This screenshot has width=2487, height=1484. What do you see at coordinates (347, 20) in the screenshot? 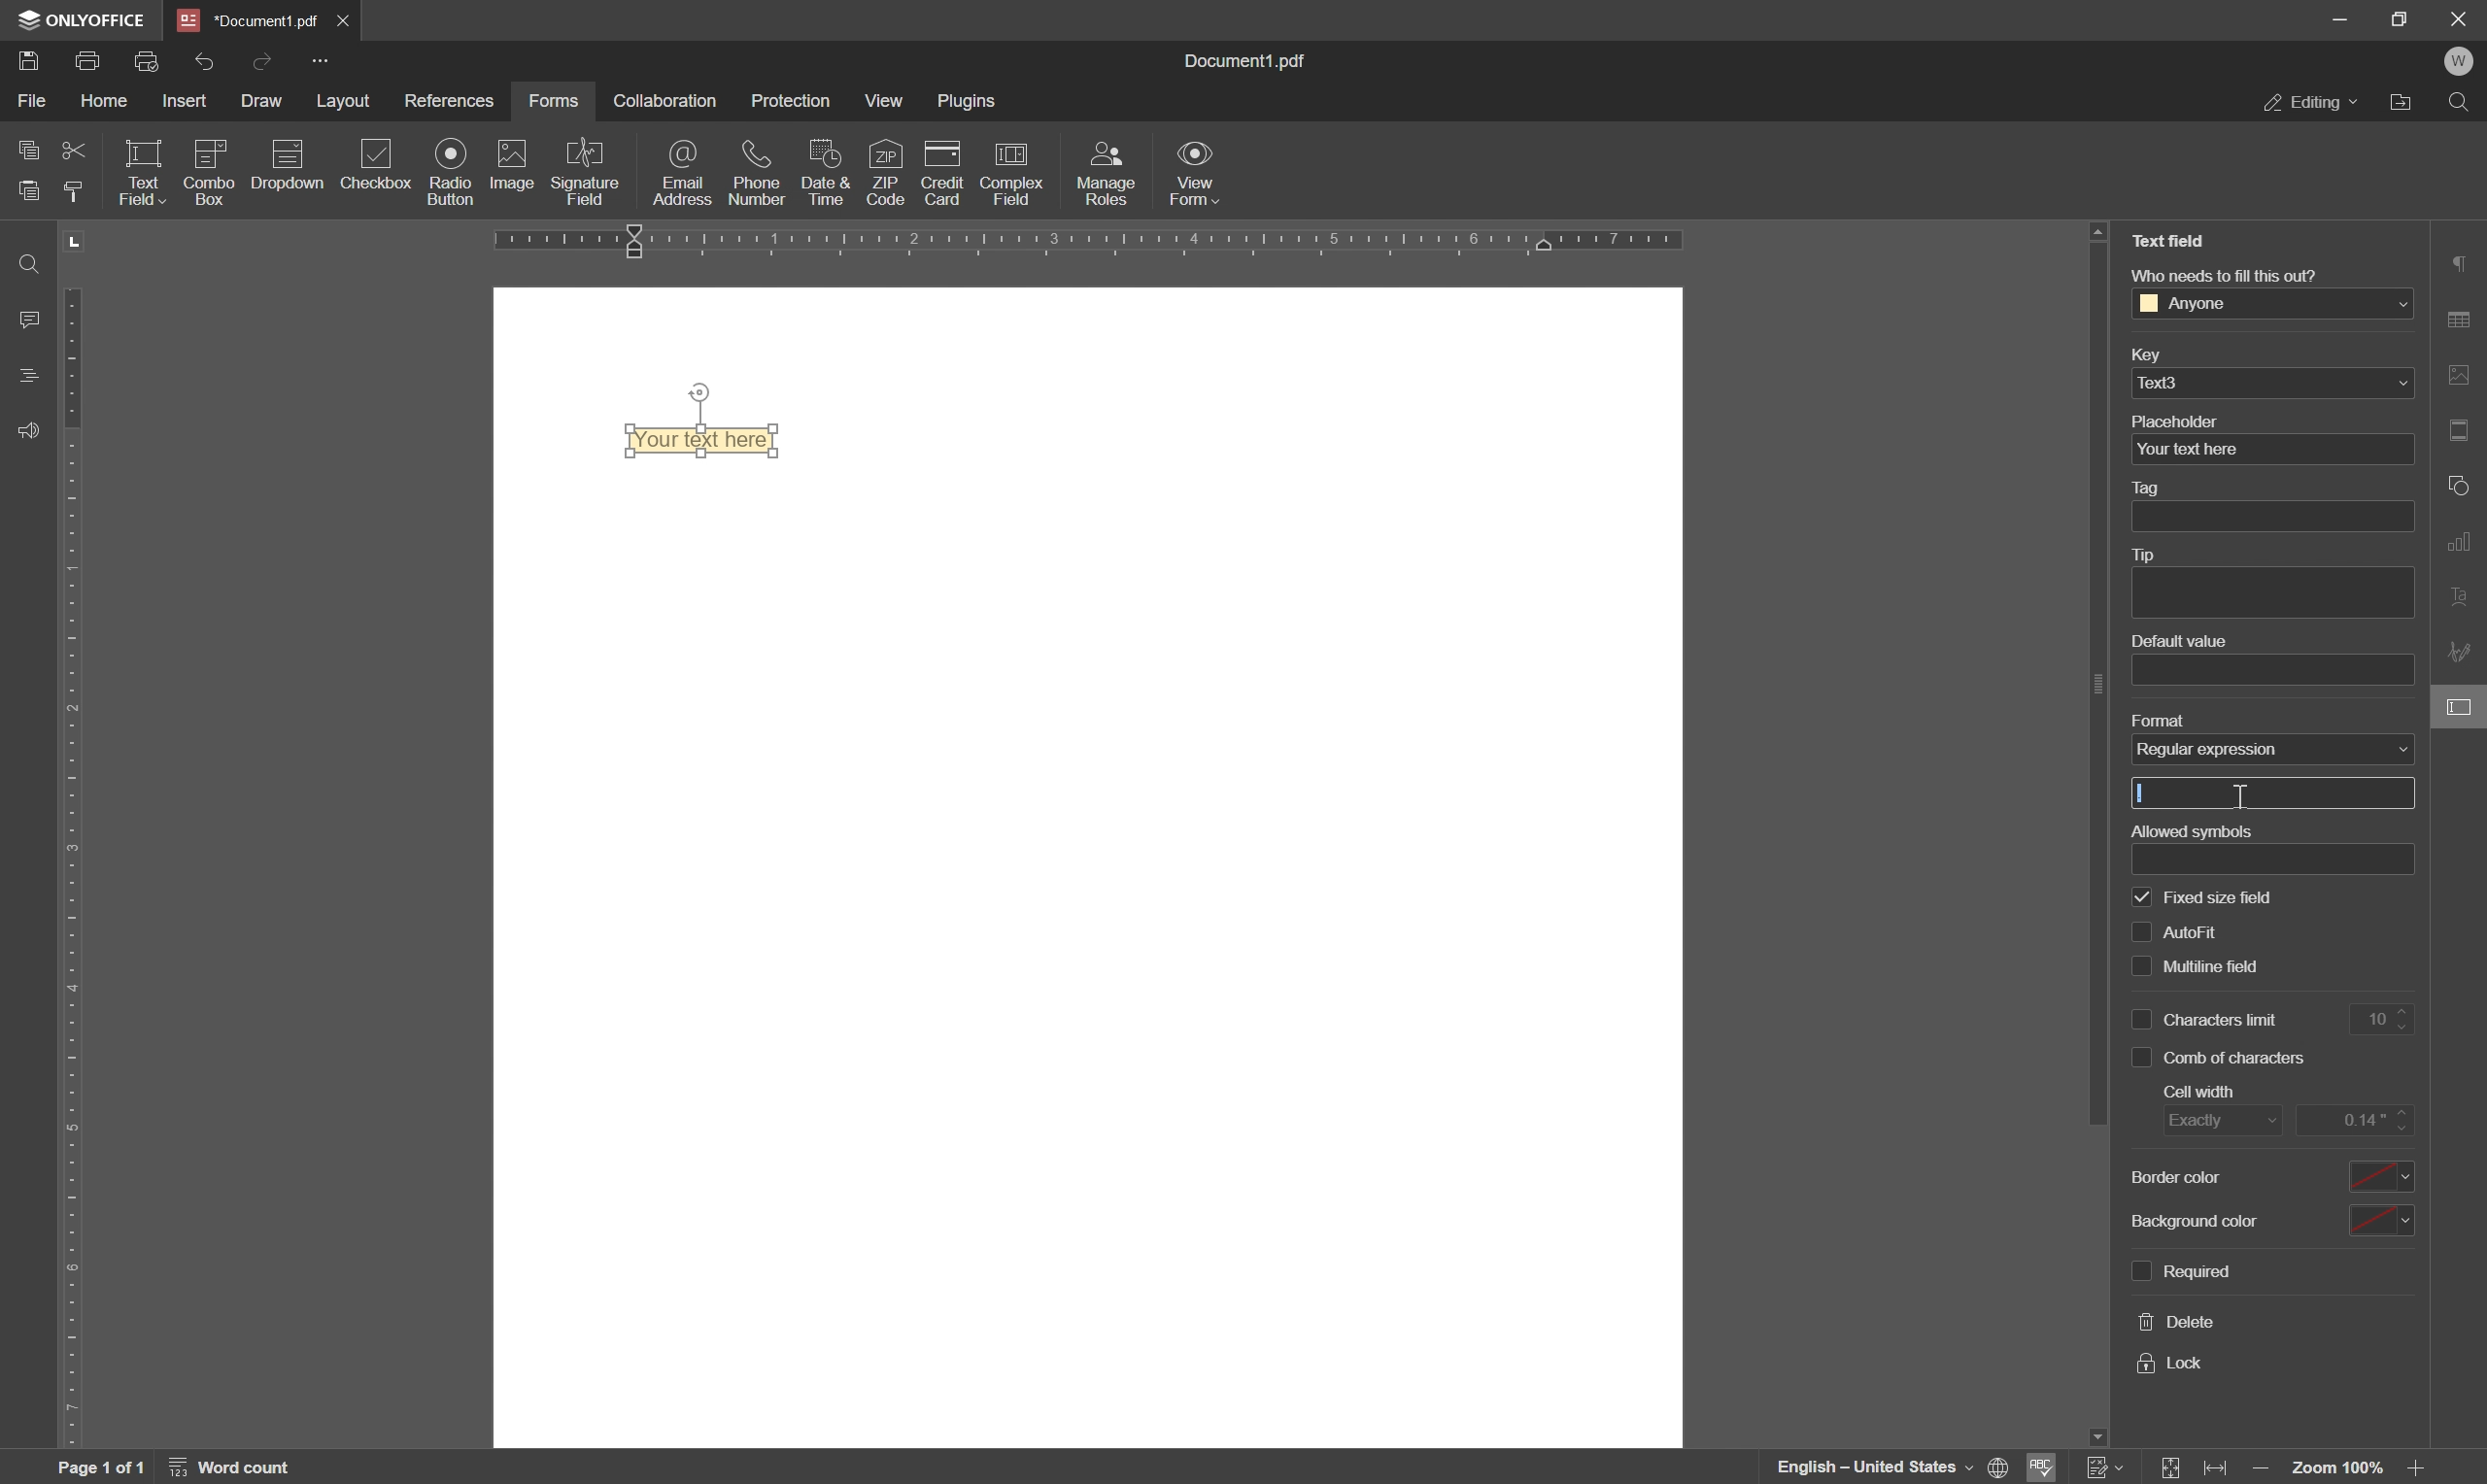
I see `*Document1.pdf` at bounding box center [347, 20].